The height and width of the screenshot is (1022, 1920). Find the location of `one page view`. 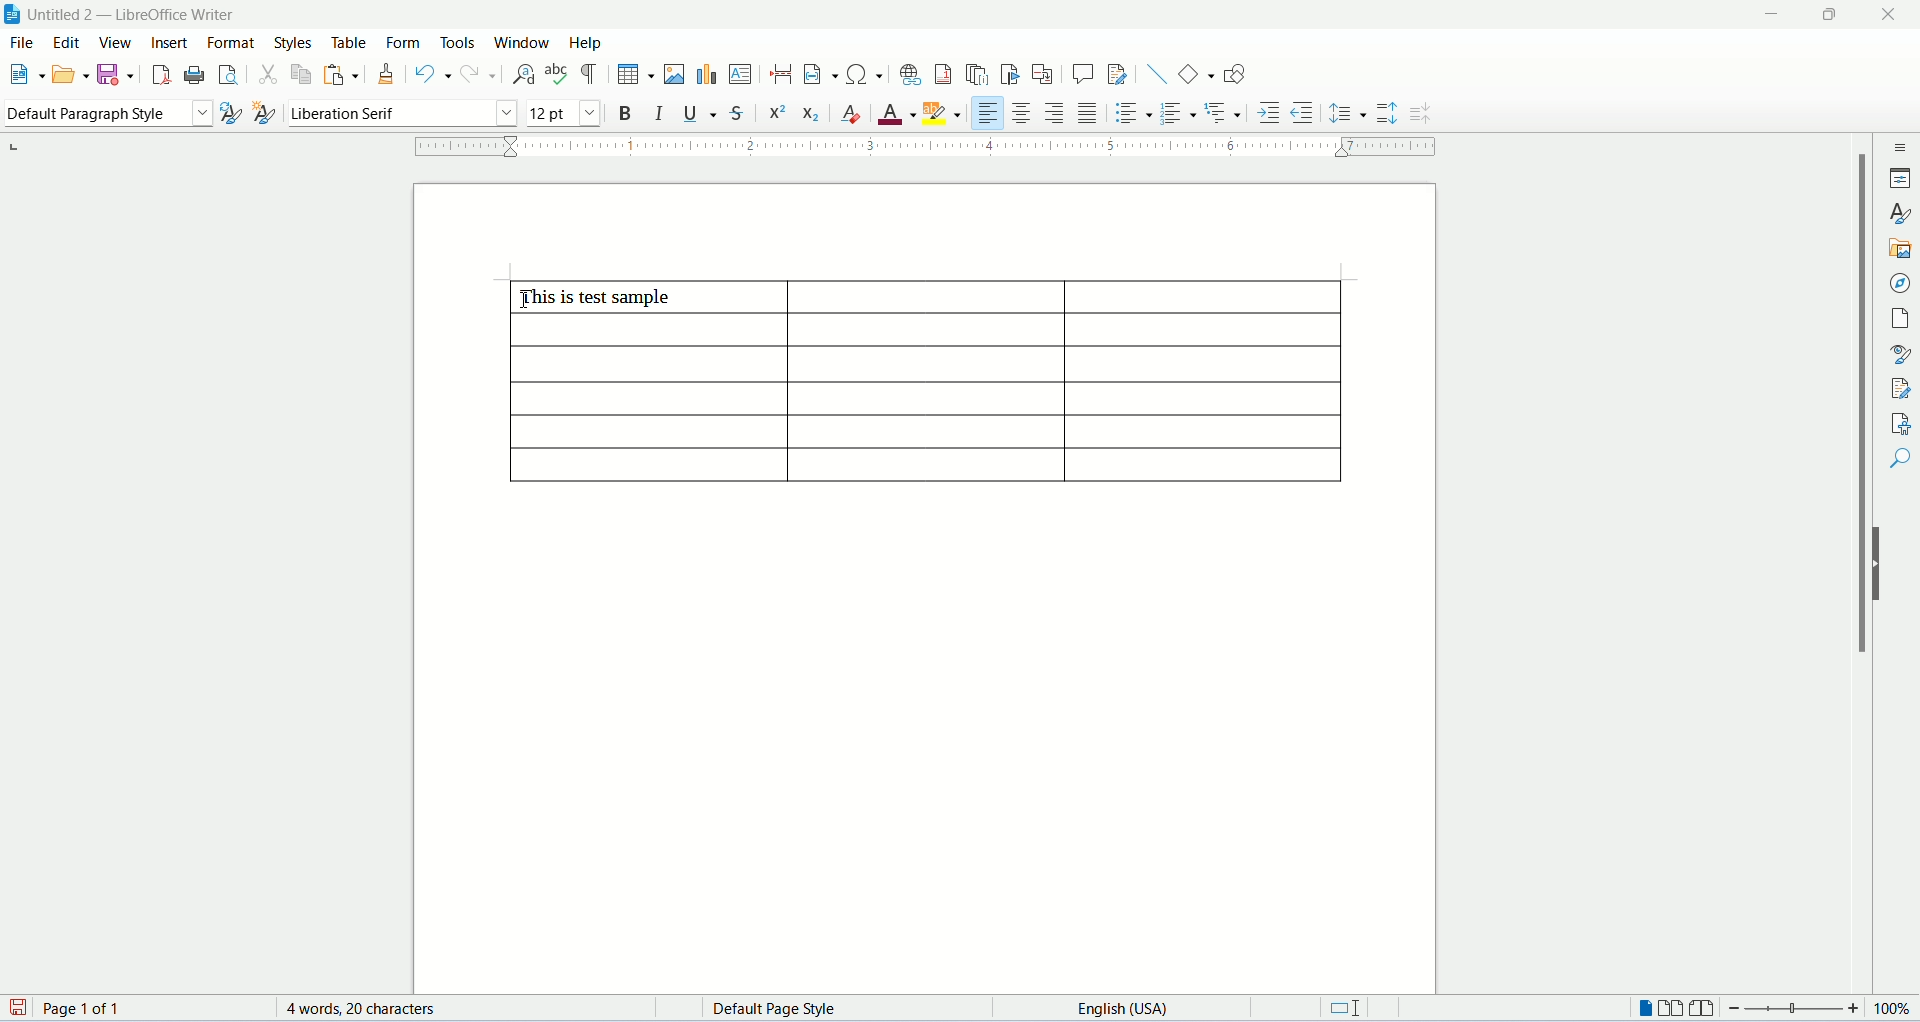

one page view is located at coordinates (1642, 1008).